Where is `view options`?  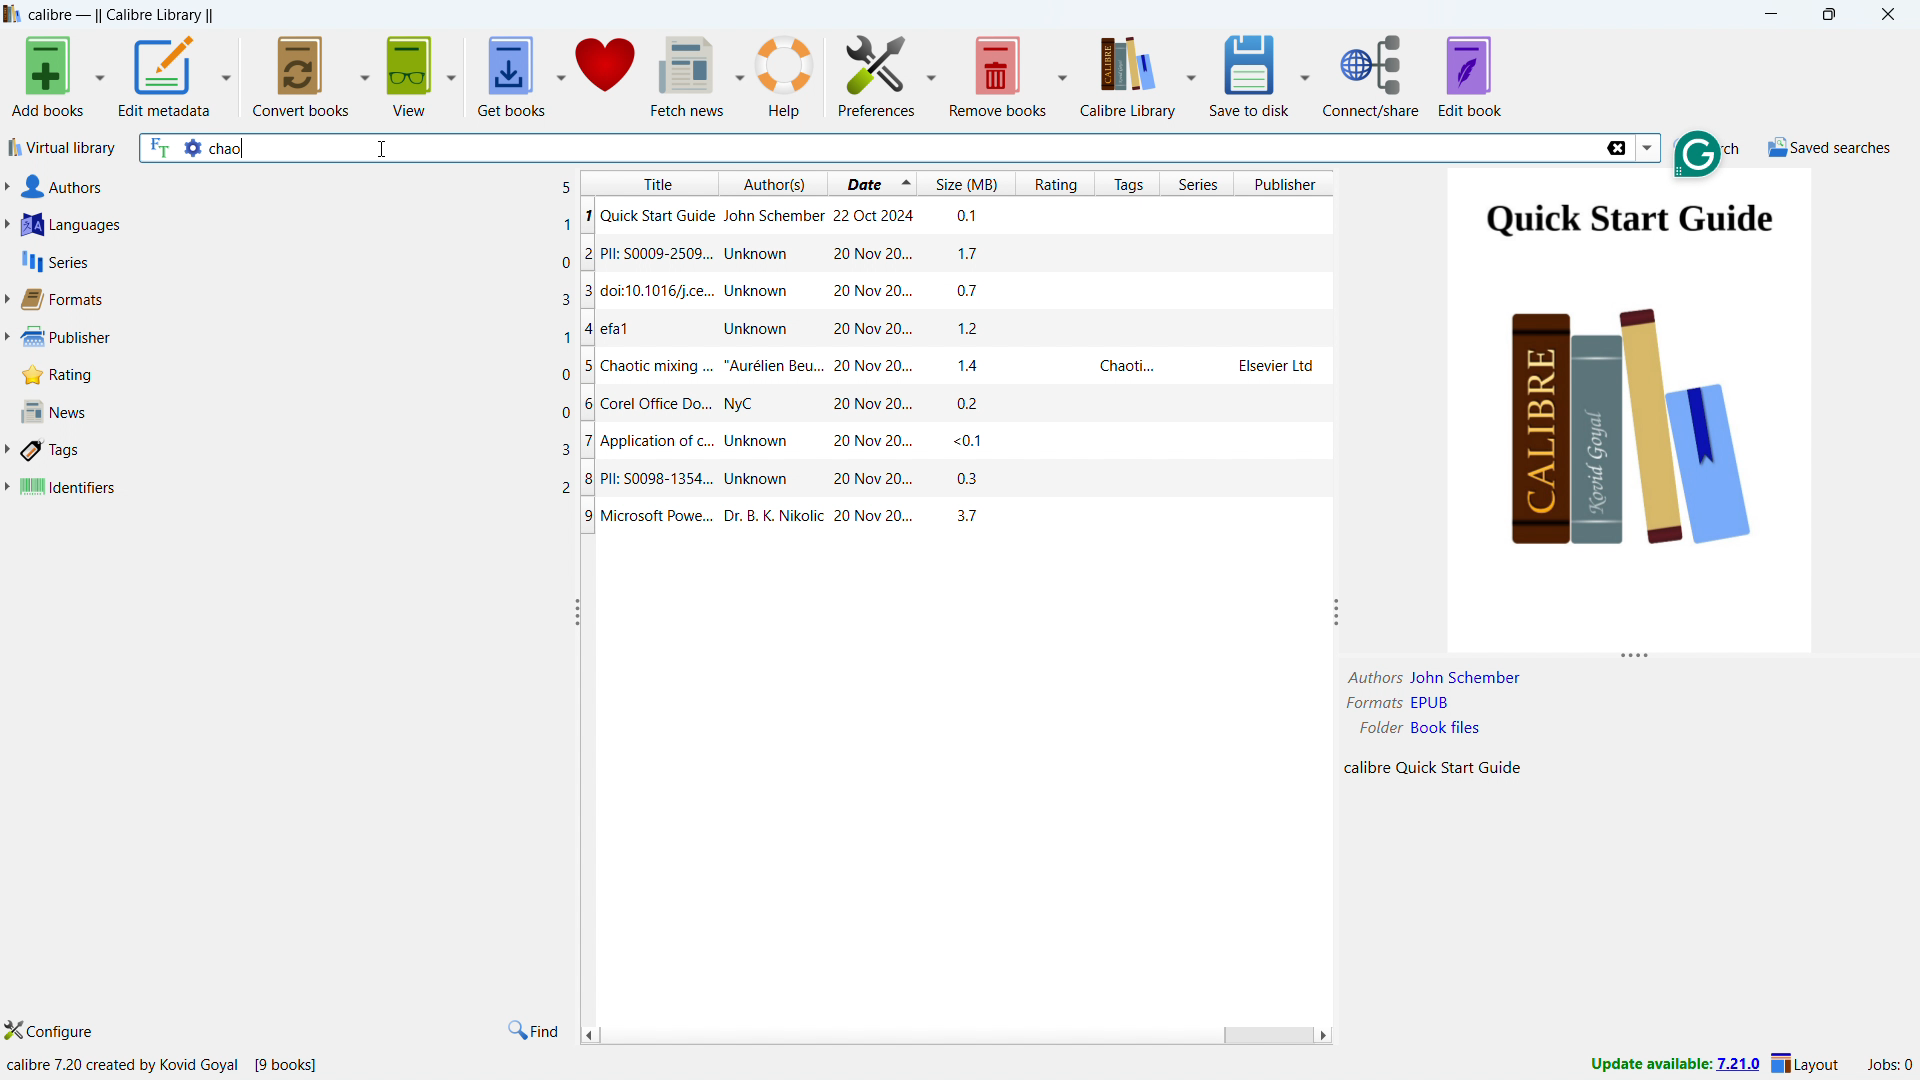 view options is located at coordinates (451, 74).